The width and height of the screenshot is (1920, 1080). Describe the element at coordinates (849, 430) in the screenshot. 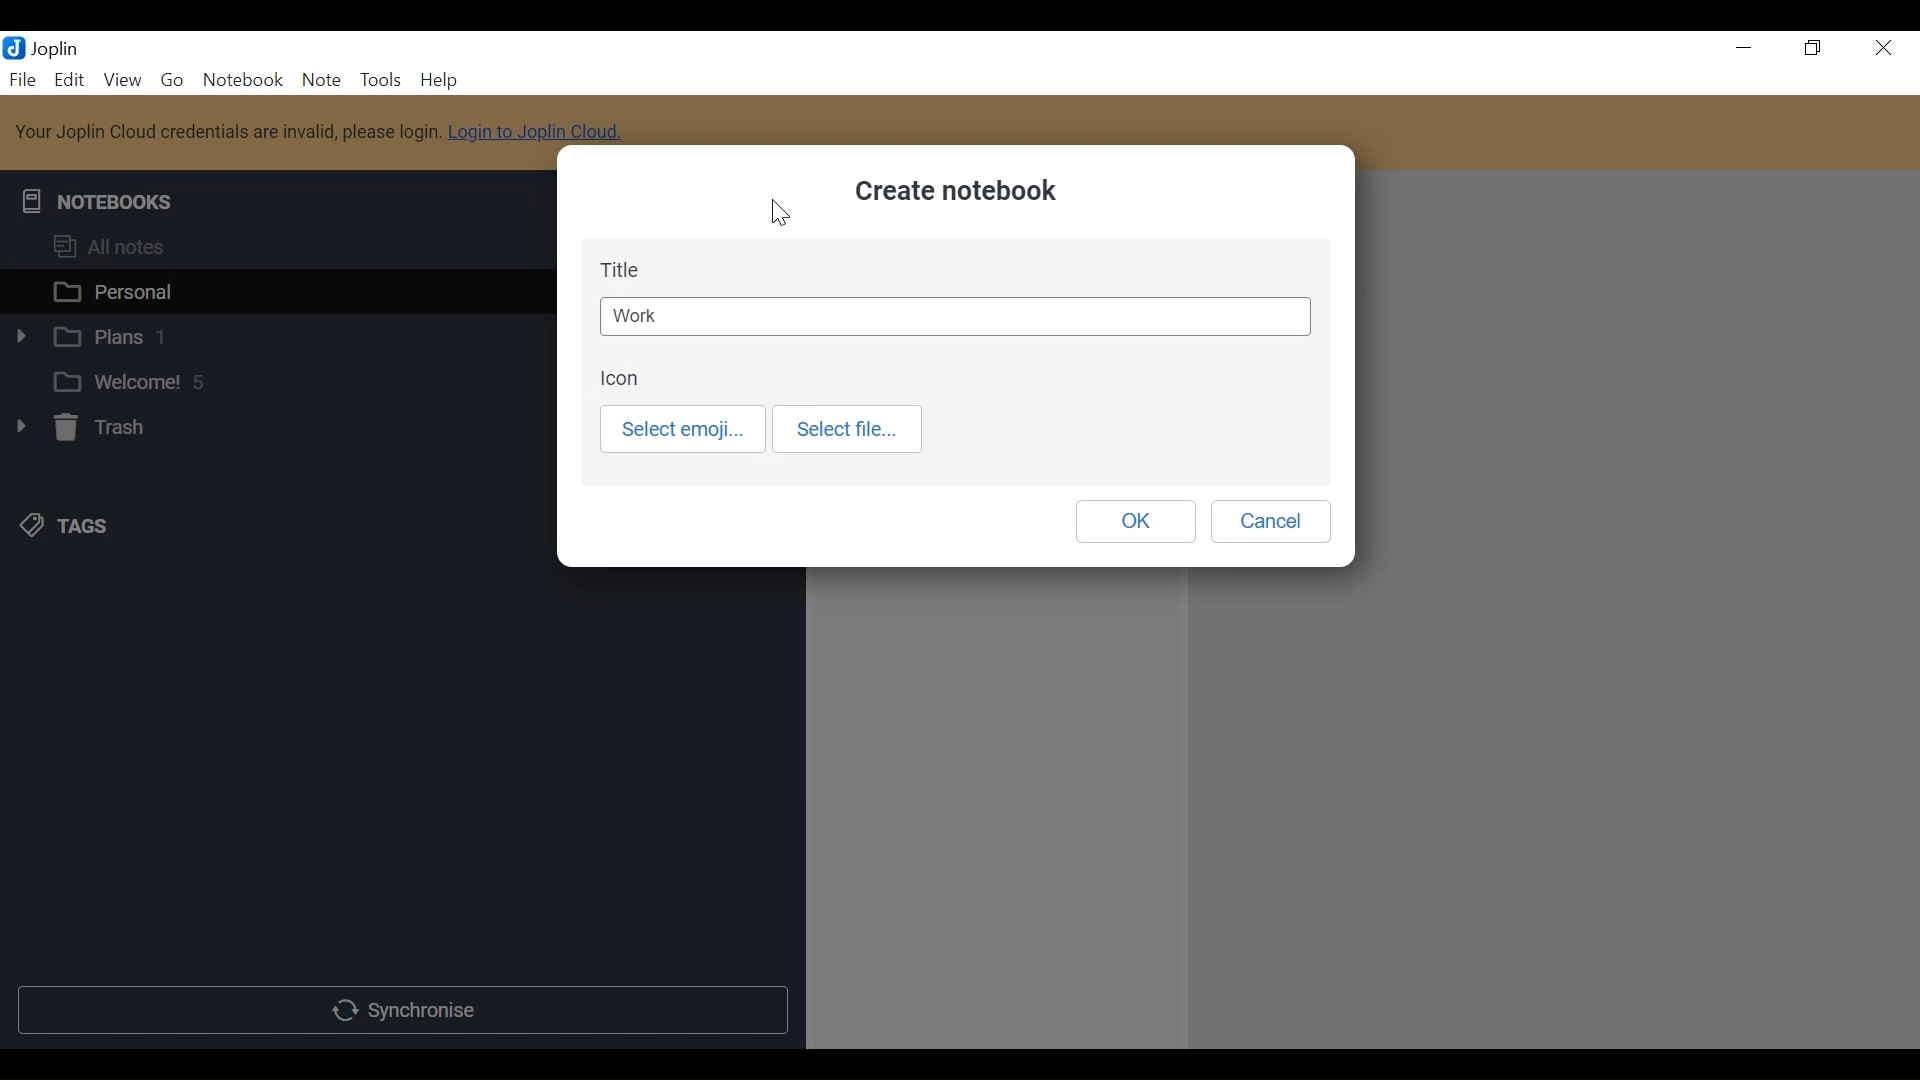

I see `Select File` at that location.